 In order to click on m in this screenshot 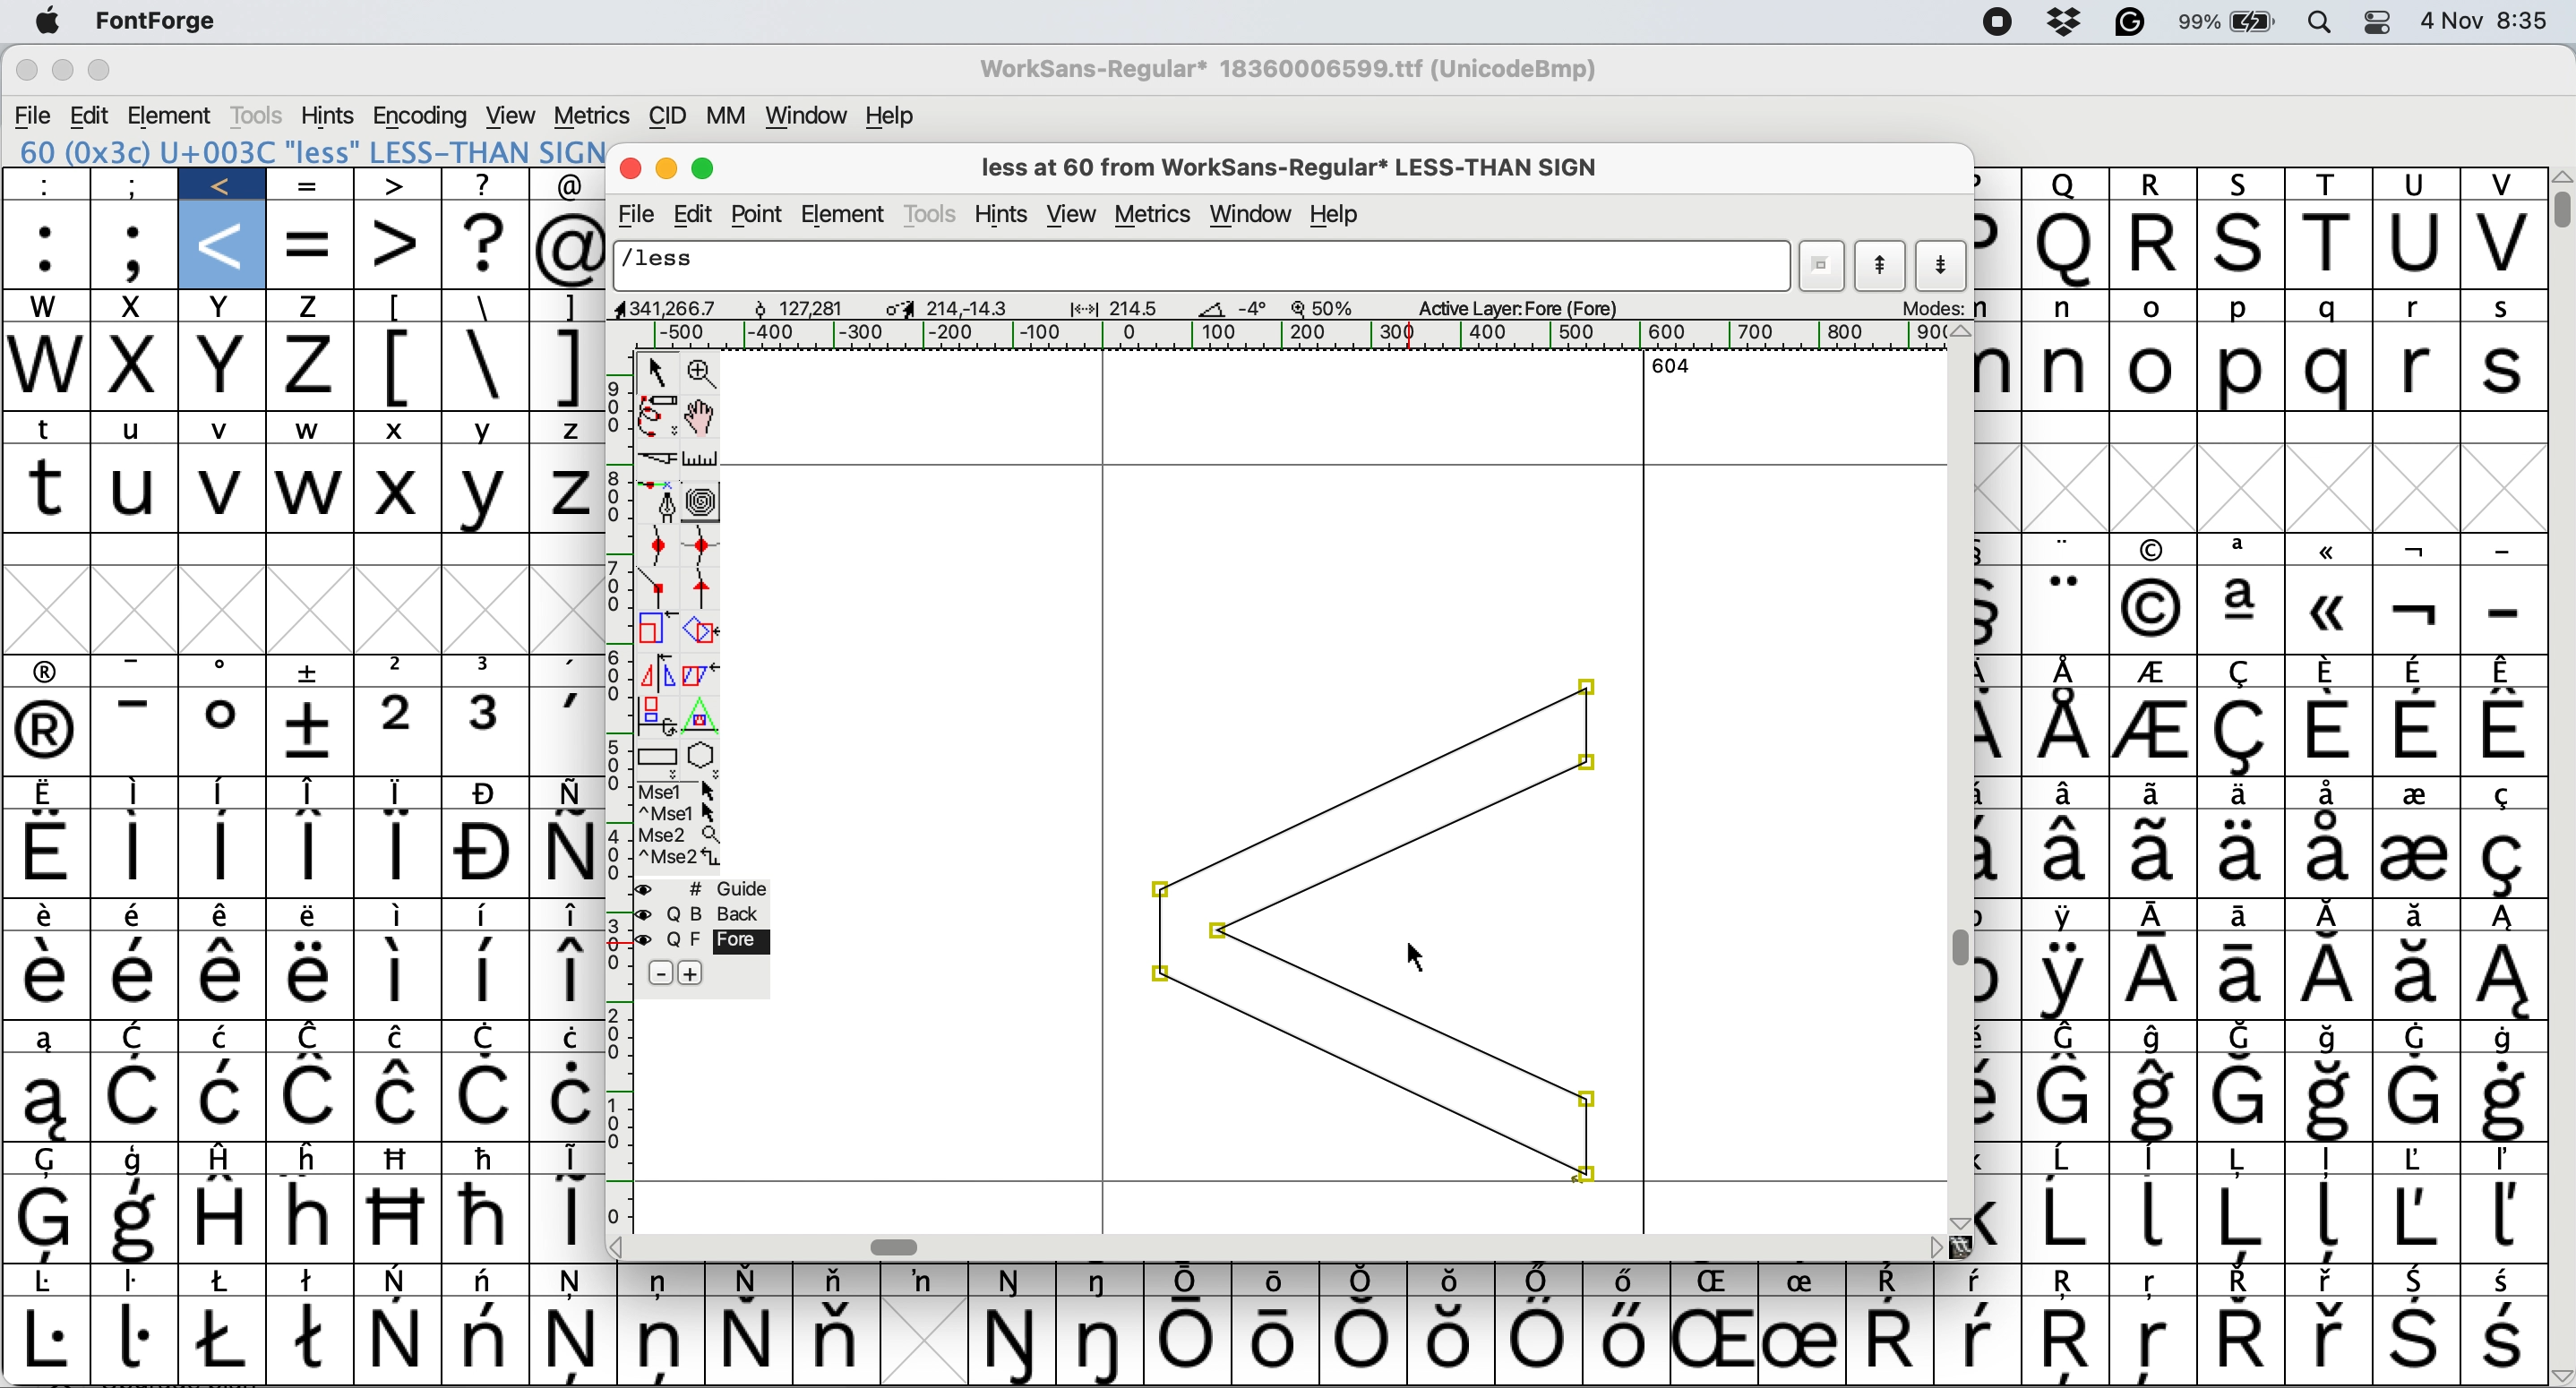, I will do `click(1999, 372)`.